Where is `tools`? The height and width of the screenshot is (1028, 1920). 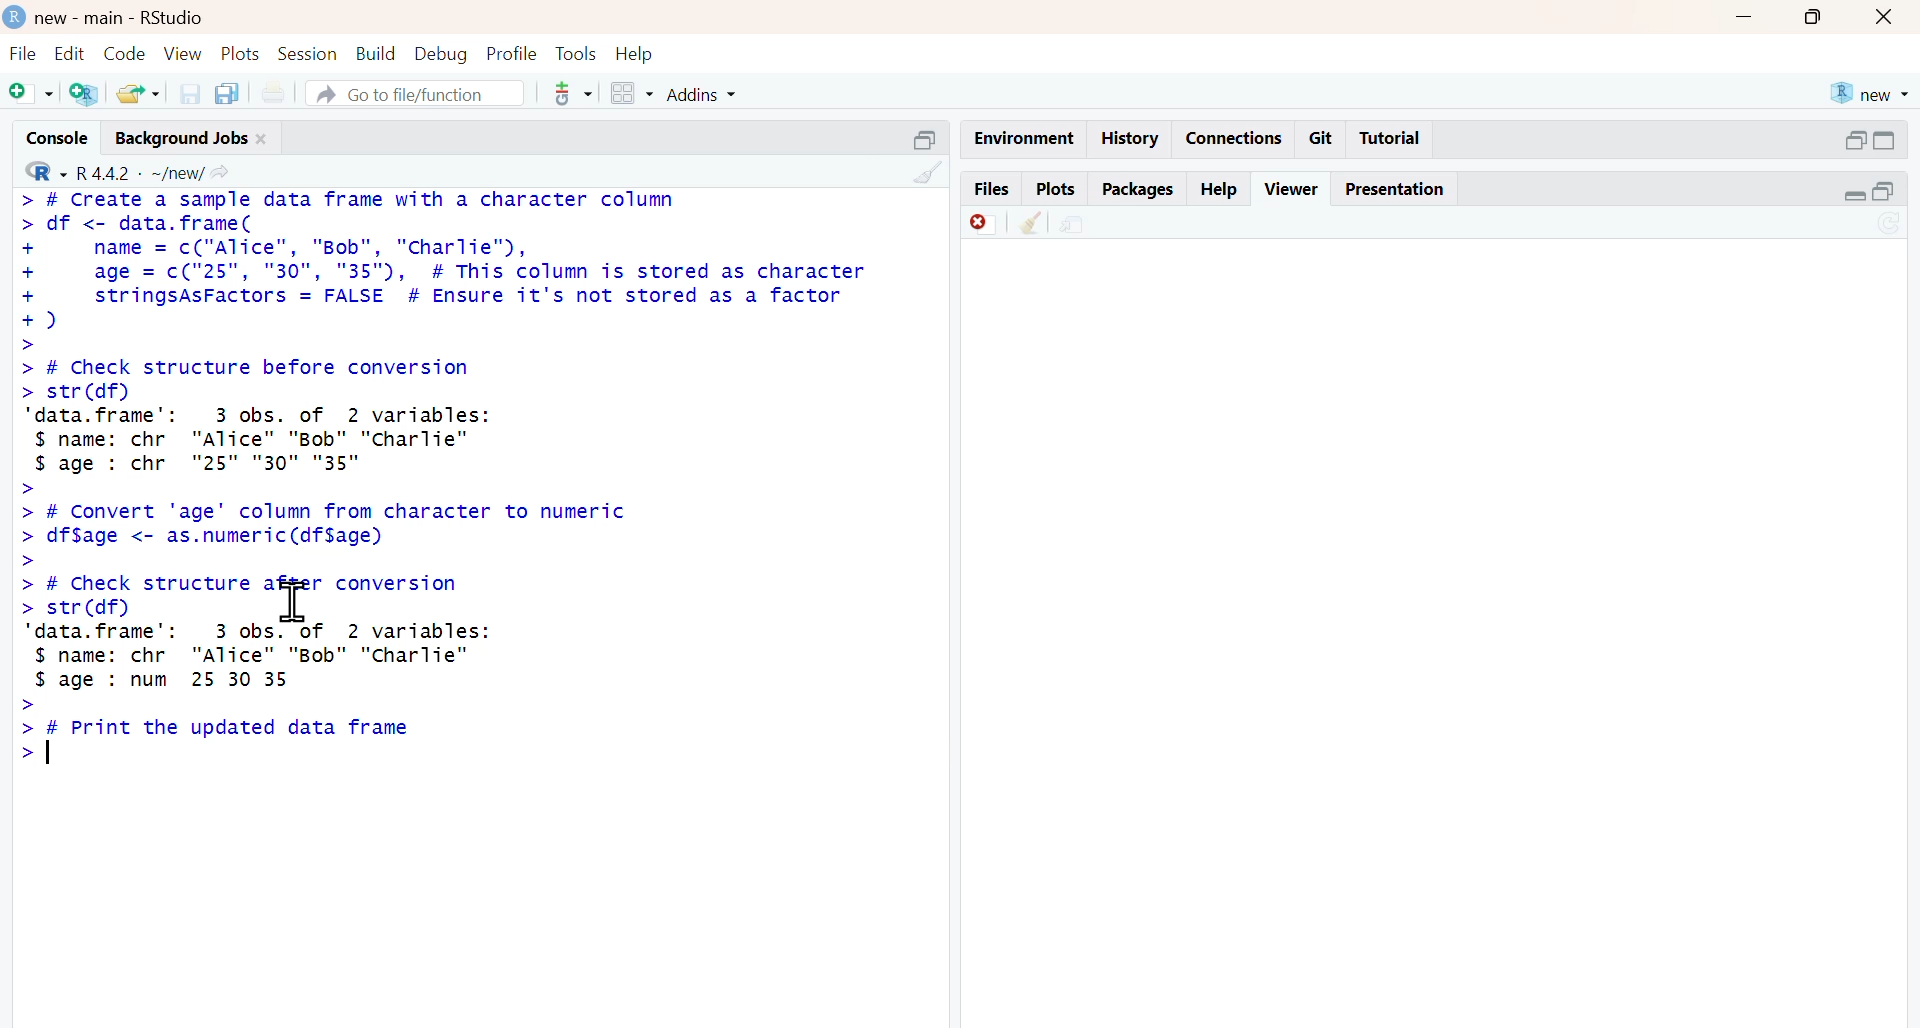 tools is located at coordinates (575, 93).